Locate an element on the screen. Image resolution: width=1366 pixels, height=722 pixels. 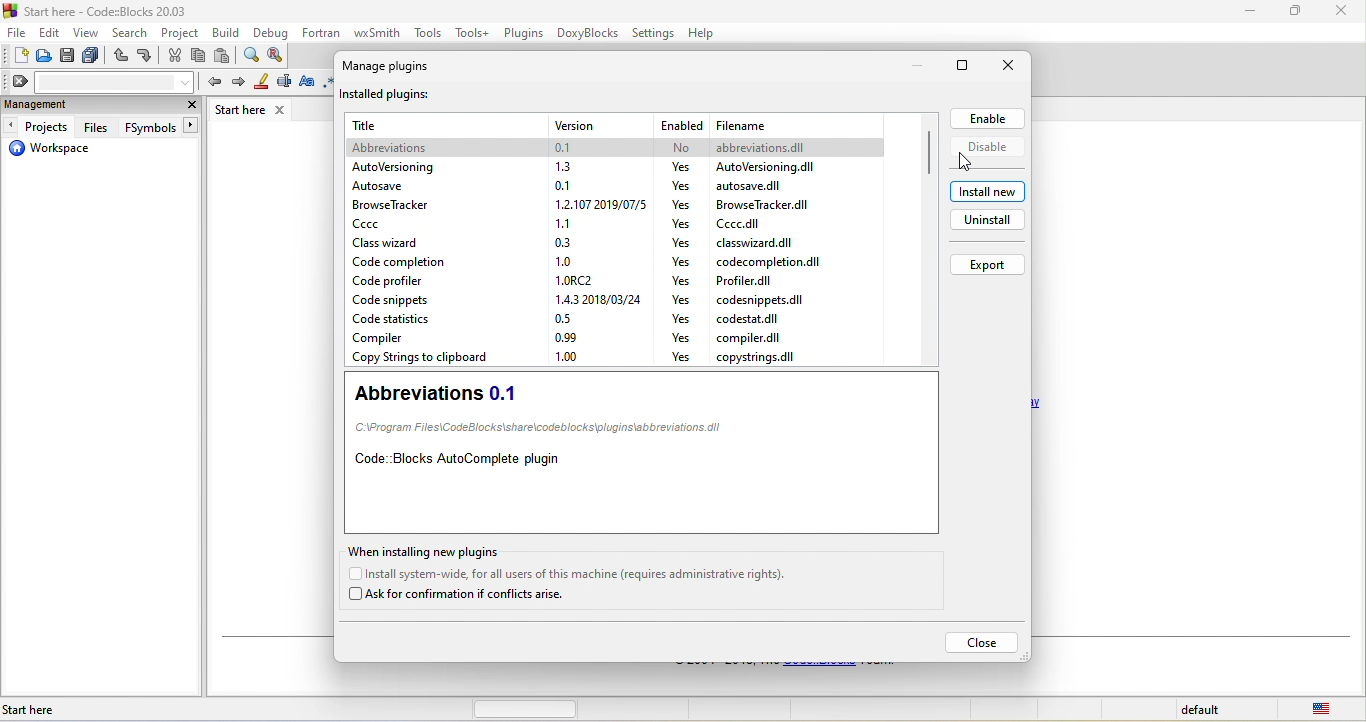
start here is located at coordinates (254, 110).